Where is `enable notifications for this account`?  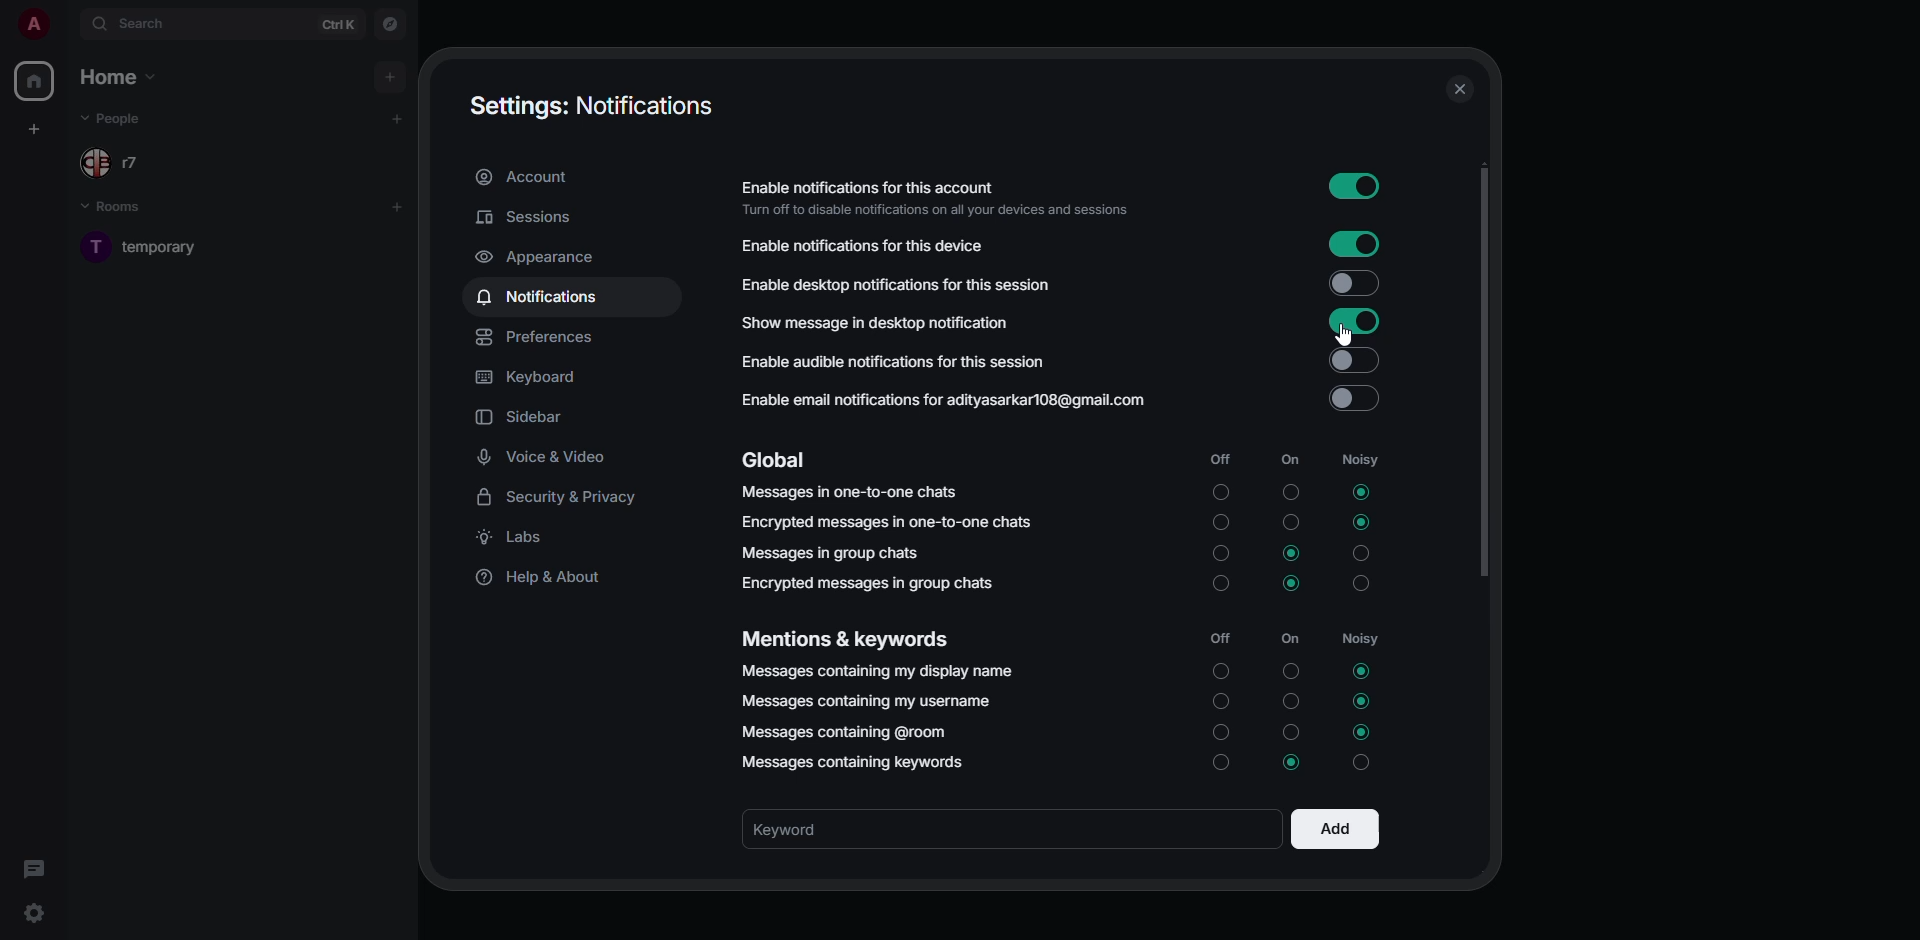
enable notifications for this account is located at coordinates (932, 198).